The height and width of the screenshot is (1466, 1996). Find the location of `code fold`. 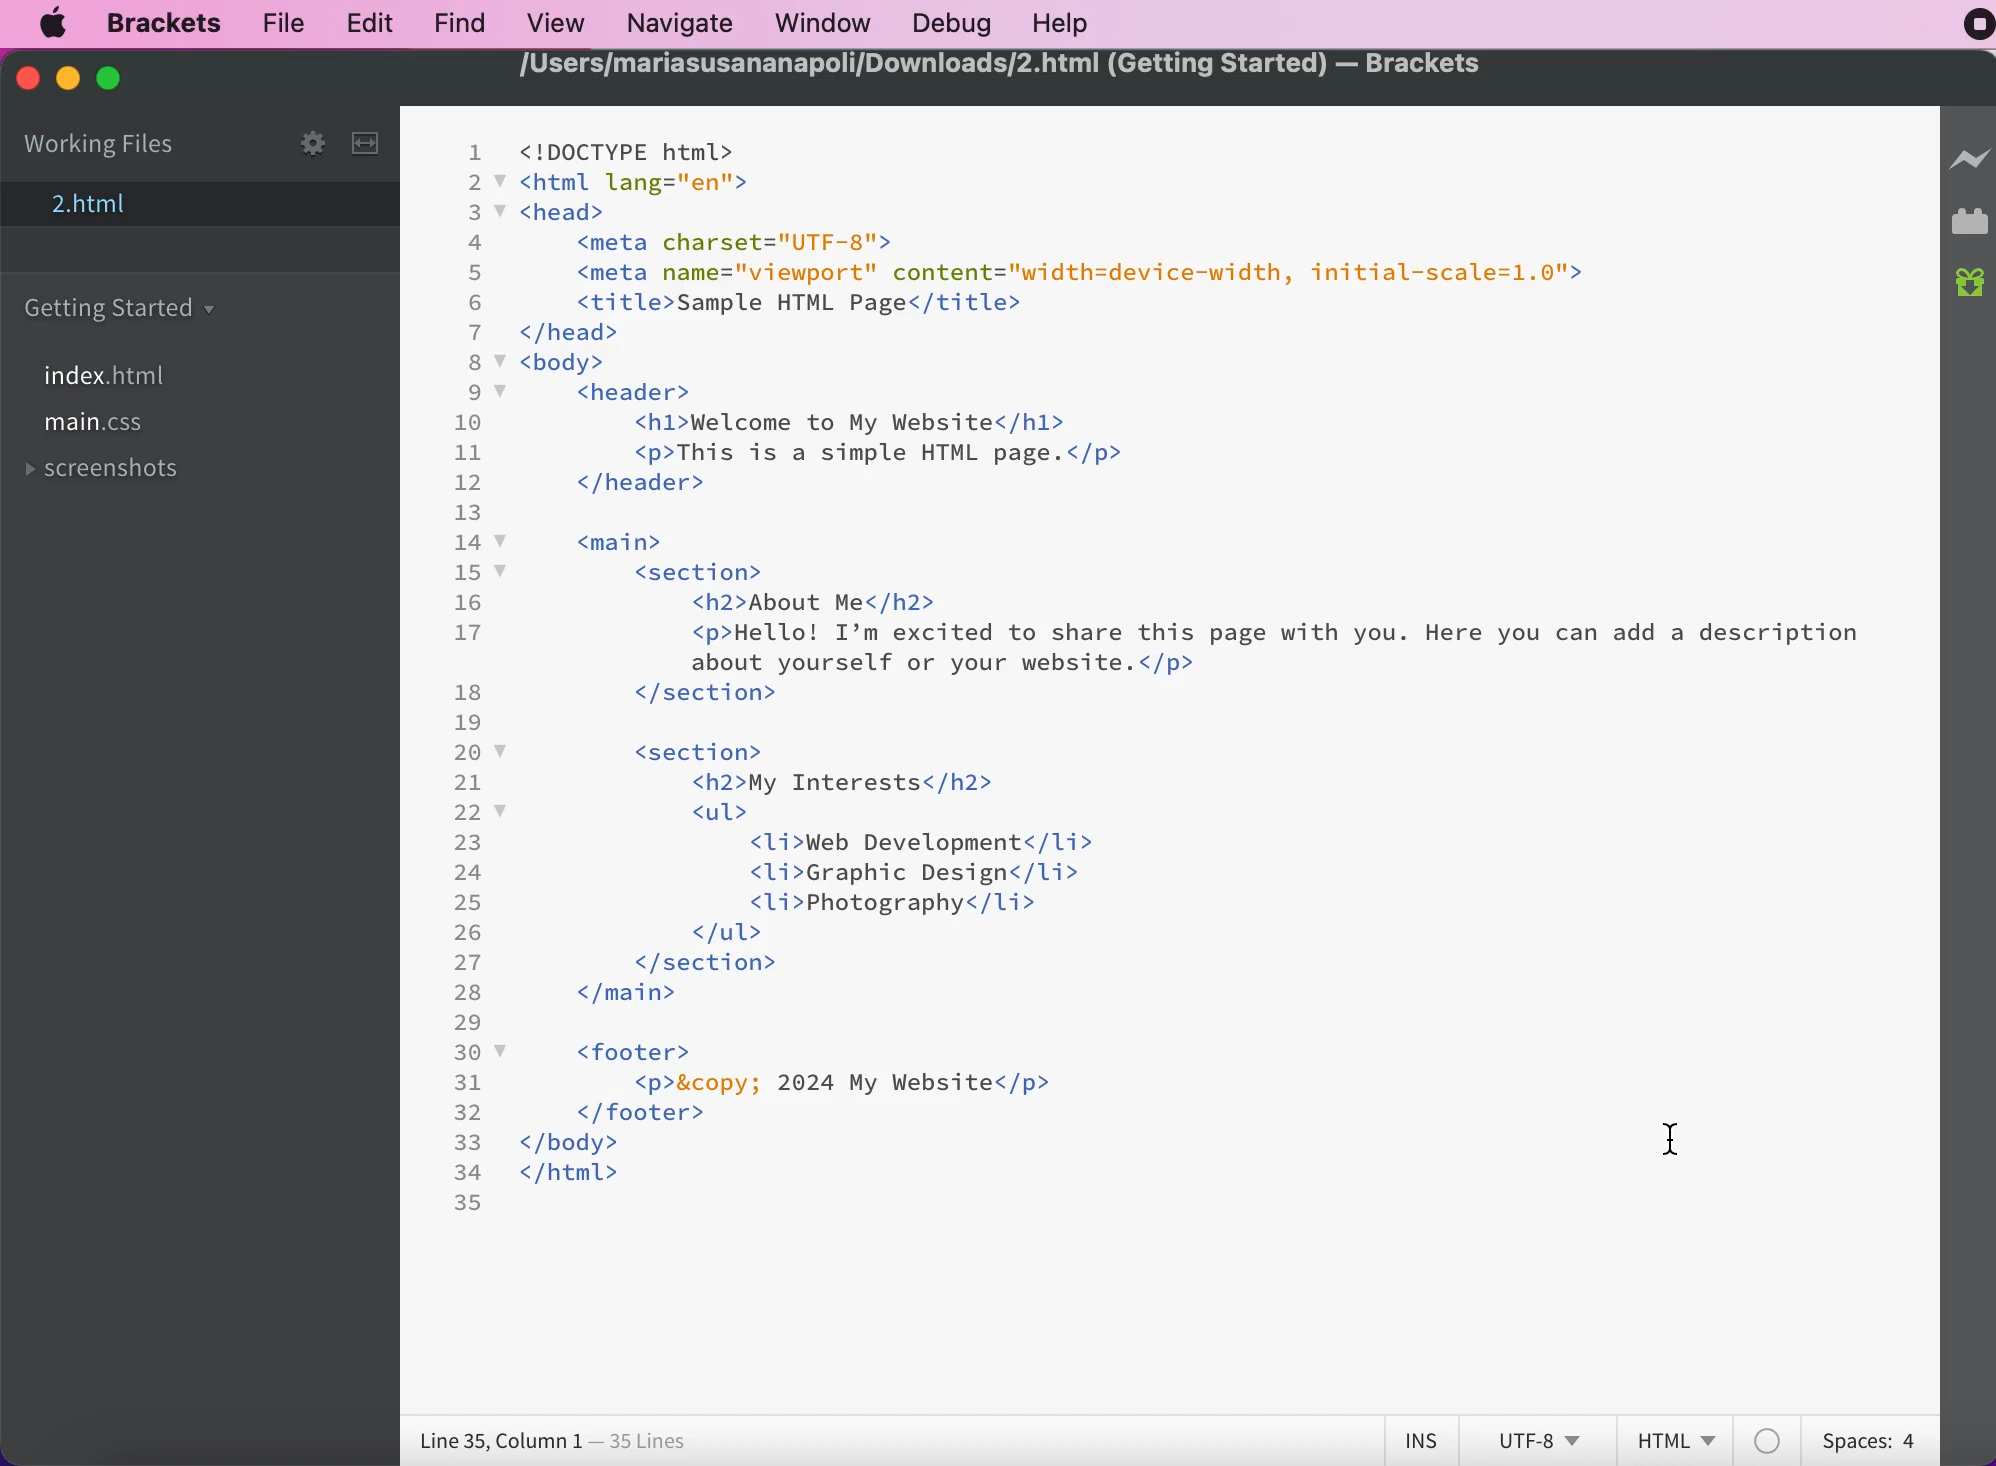

code fold is located at coordinates (502, 810).